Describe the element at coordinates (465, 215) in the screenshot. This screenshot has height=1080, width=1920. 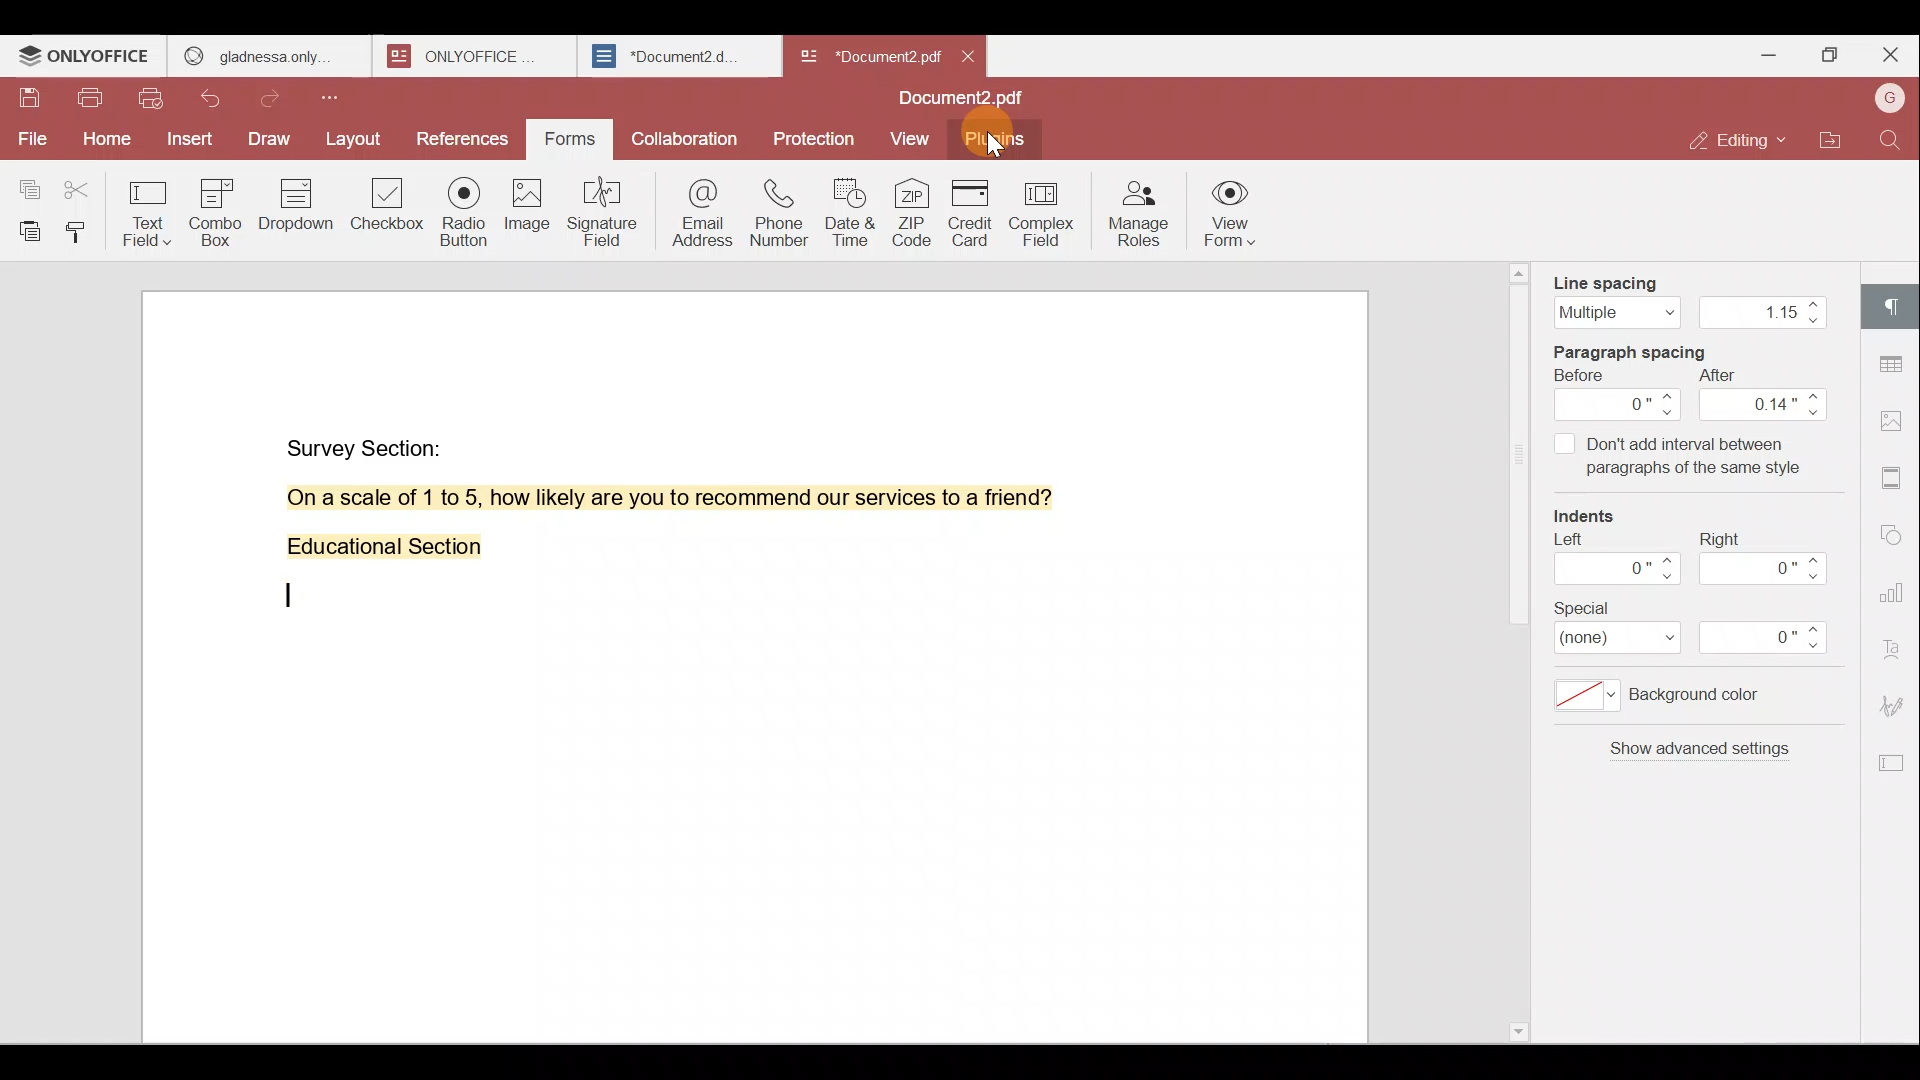
I see `Radio` at that location.